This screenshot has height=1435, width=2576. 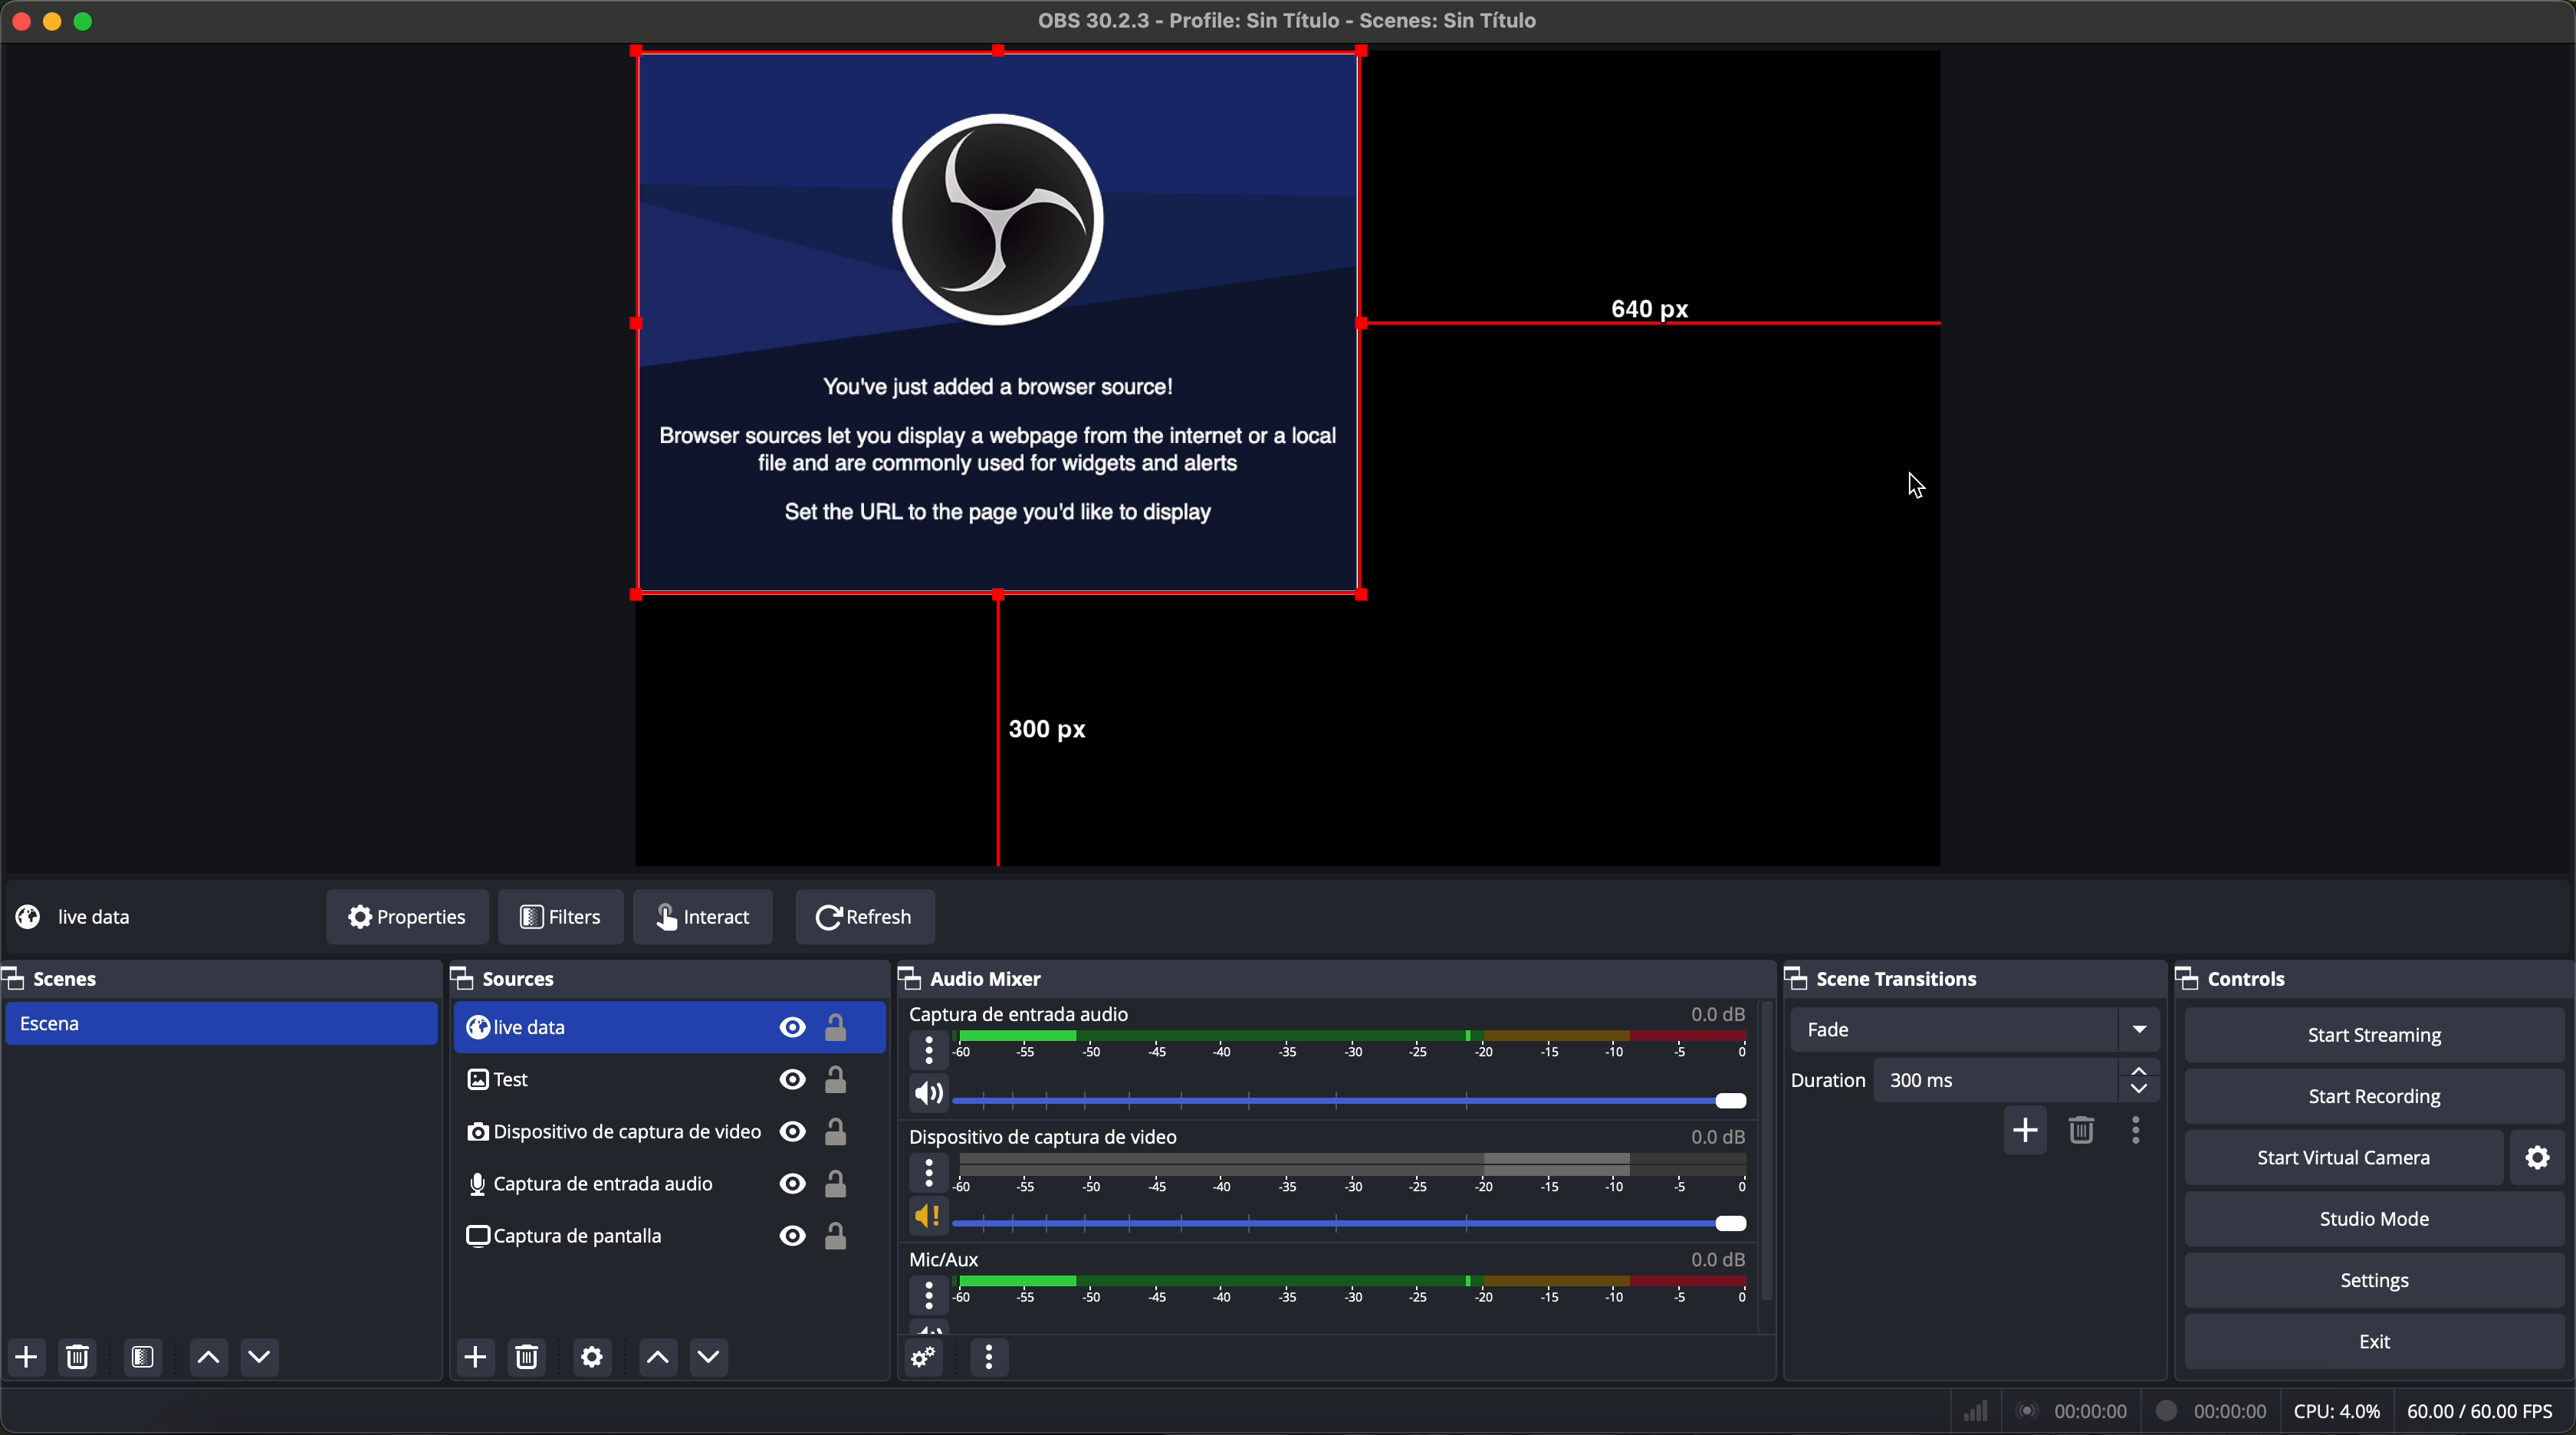 I want to click on fade, so click(x=1980, y=1029).